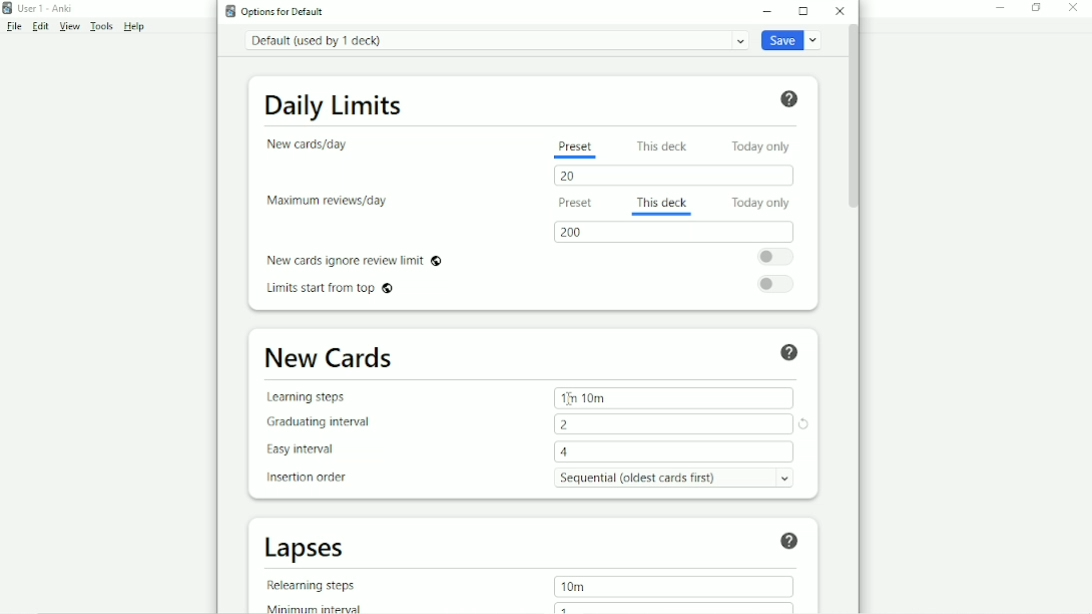 This screenshot has height=614, width=1092. What do you see at coordinates (102, 26) in the screenshot?
I see `Tools` at bounding box center [102, 26].